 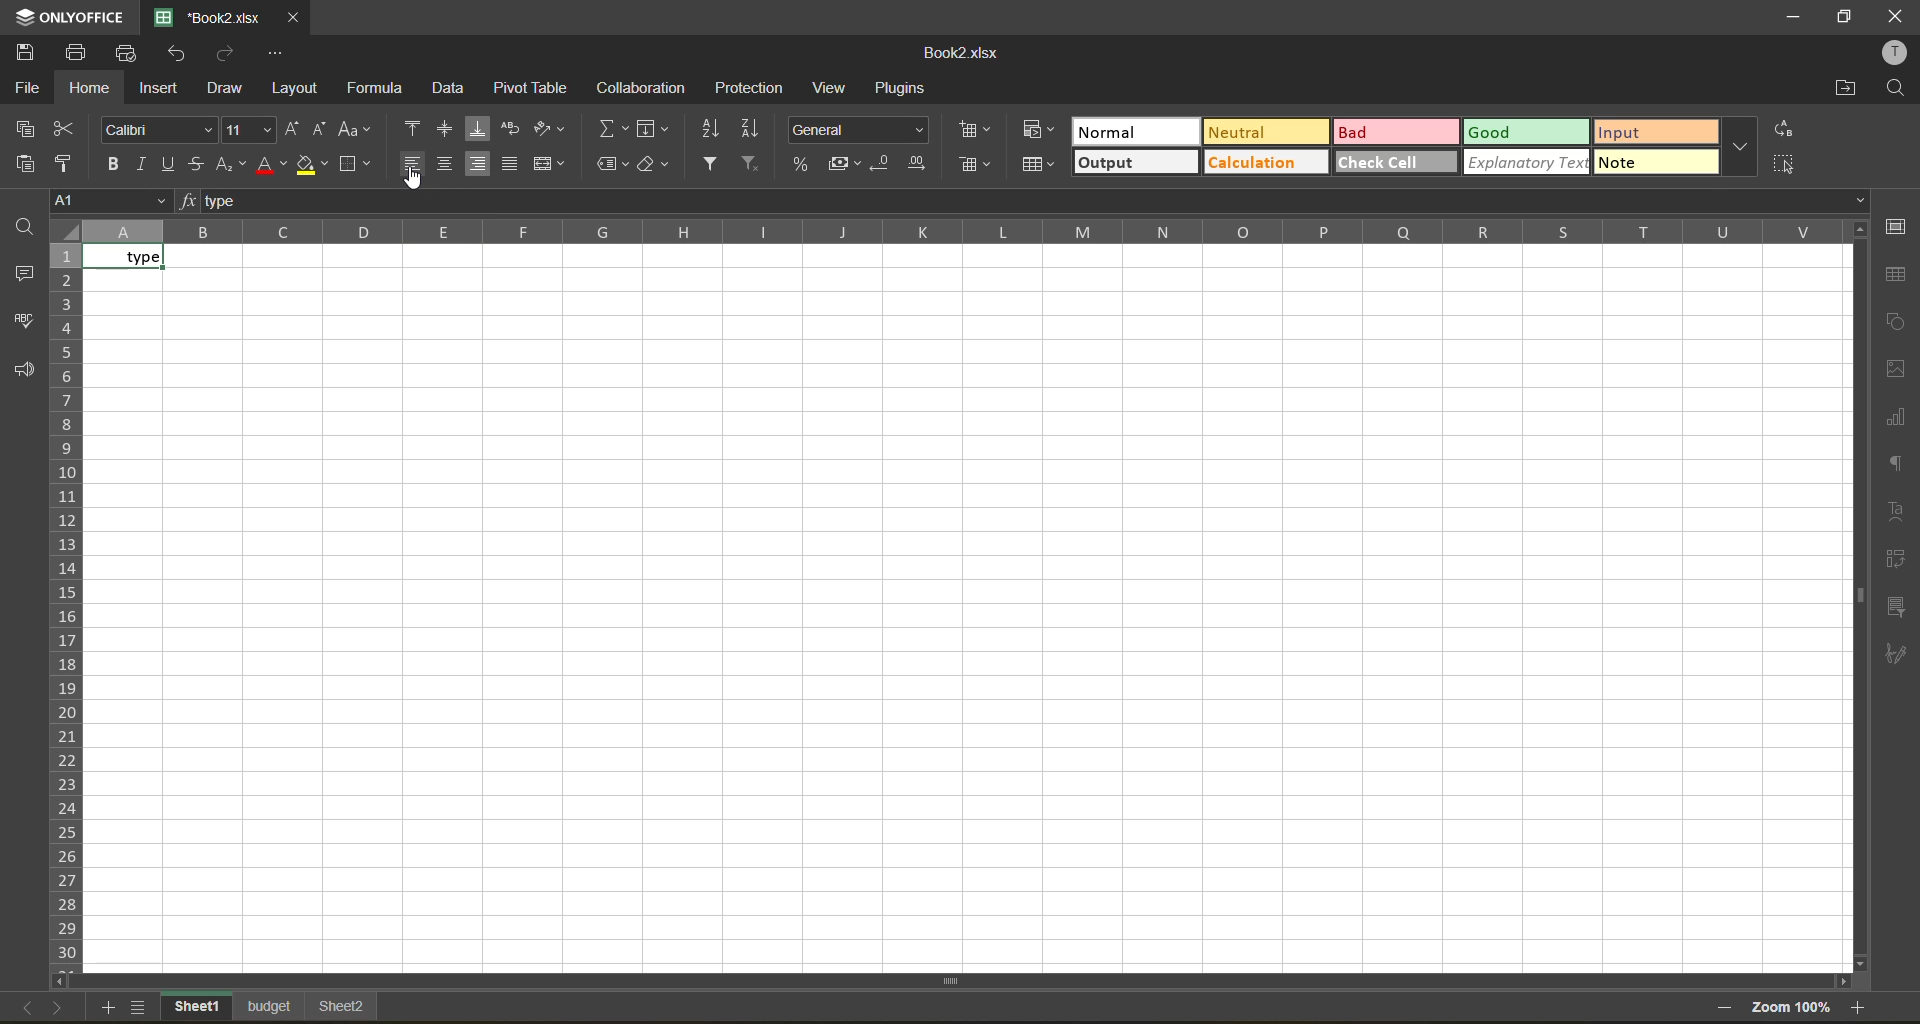 What do you see at coordinates (321, 129) in the screenshot?
I see `decrement size` at bounding box center [321, 129].